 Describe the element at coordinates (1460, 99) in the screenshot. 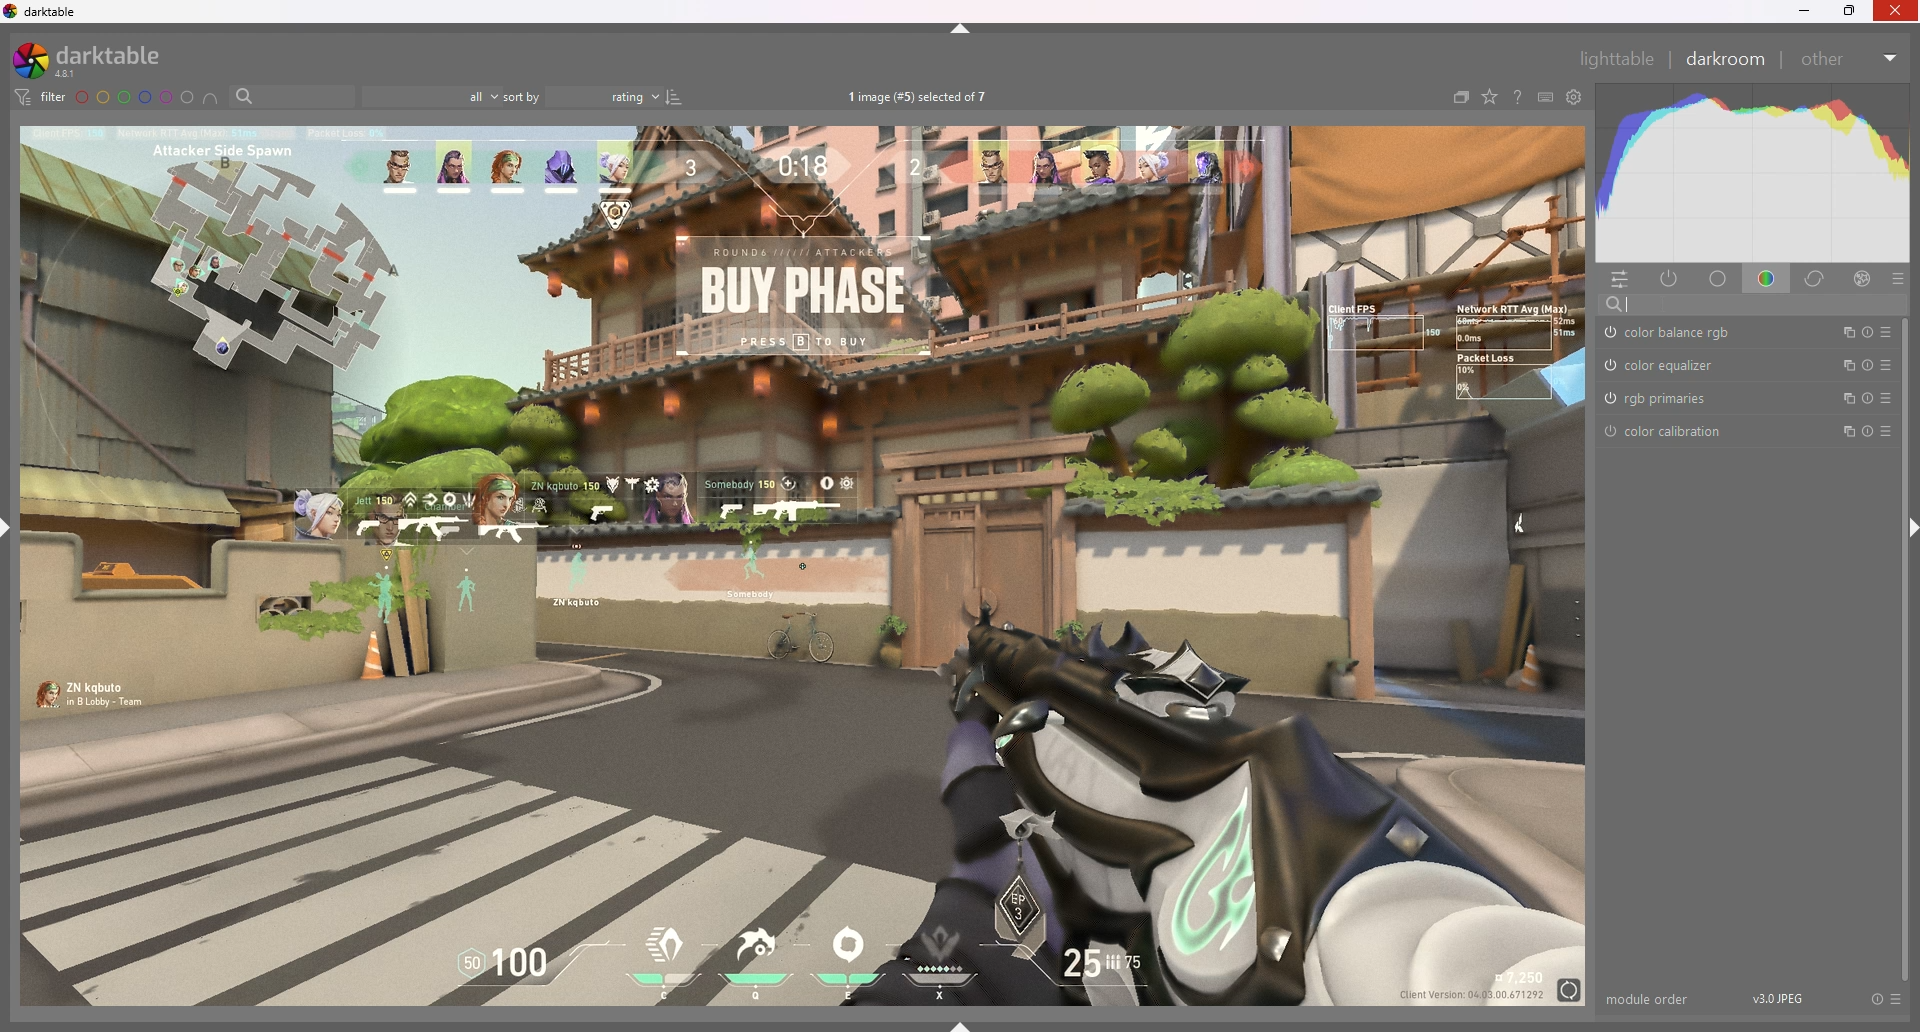

I see `collapse grouped images` at that location.